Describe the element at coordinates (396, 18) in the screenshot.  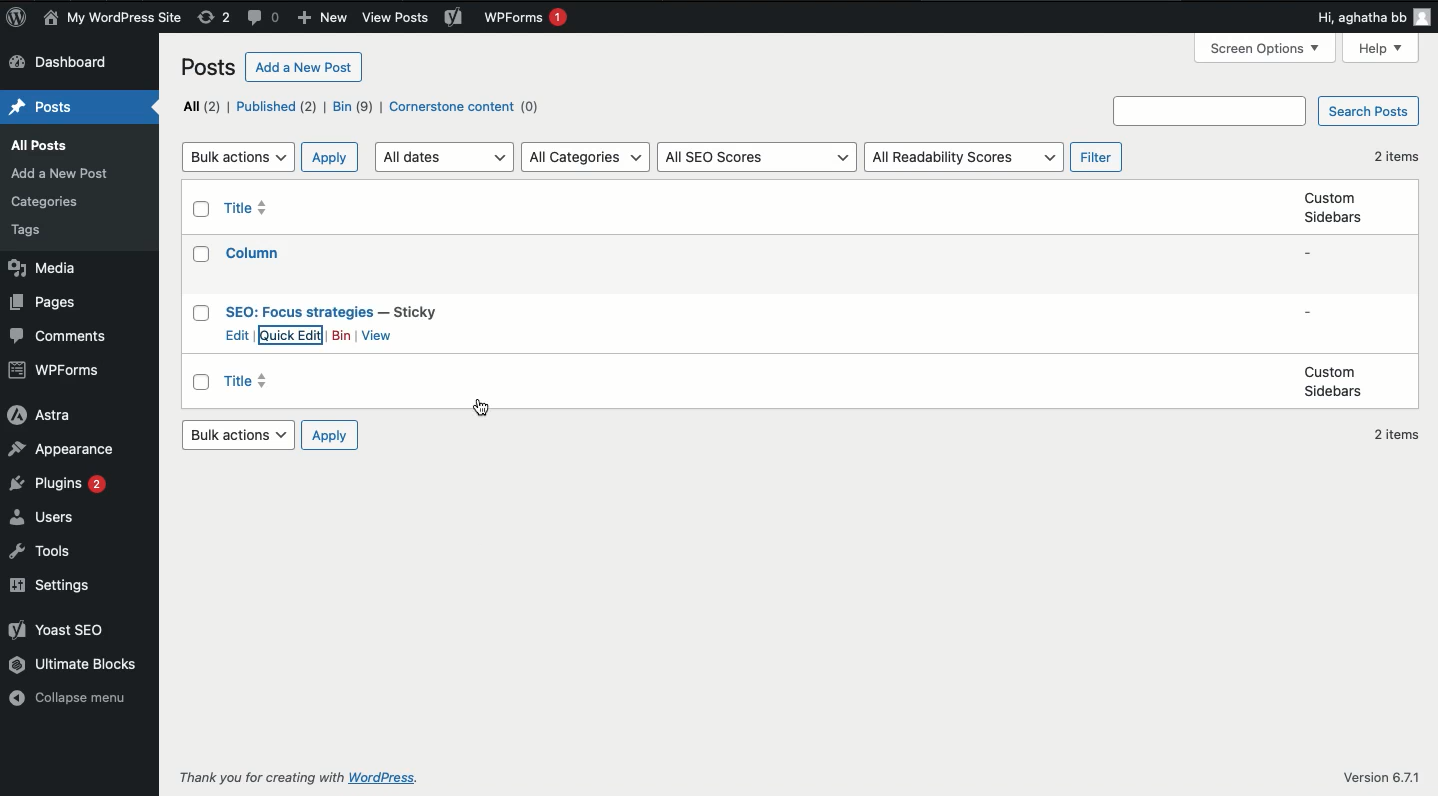
I see `View posts` at that location.